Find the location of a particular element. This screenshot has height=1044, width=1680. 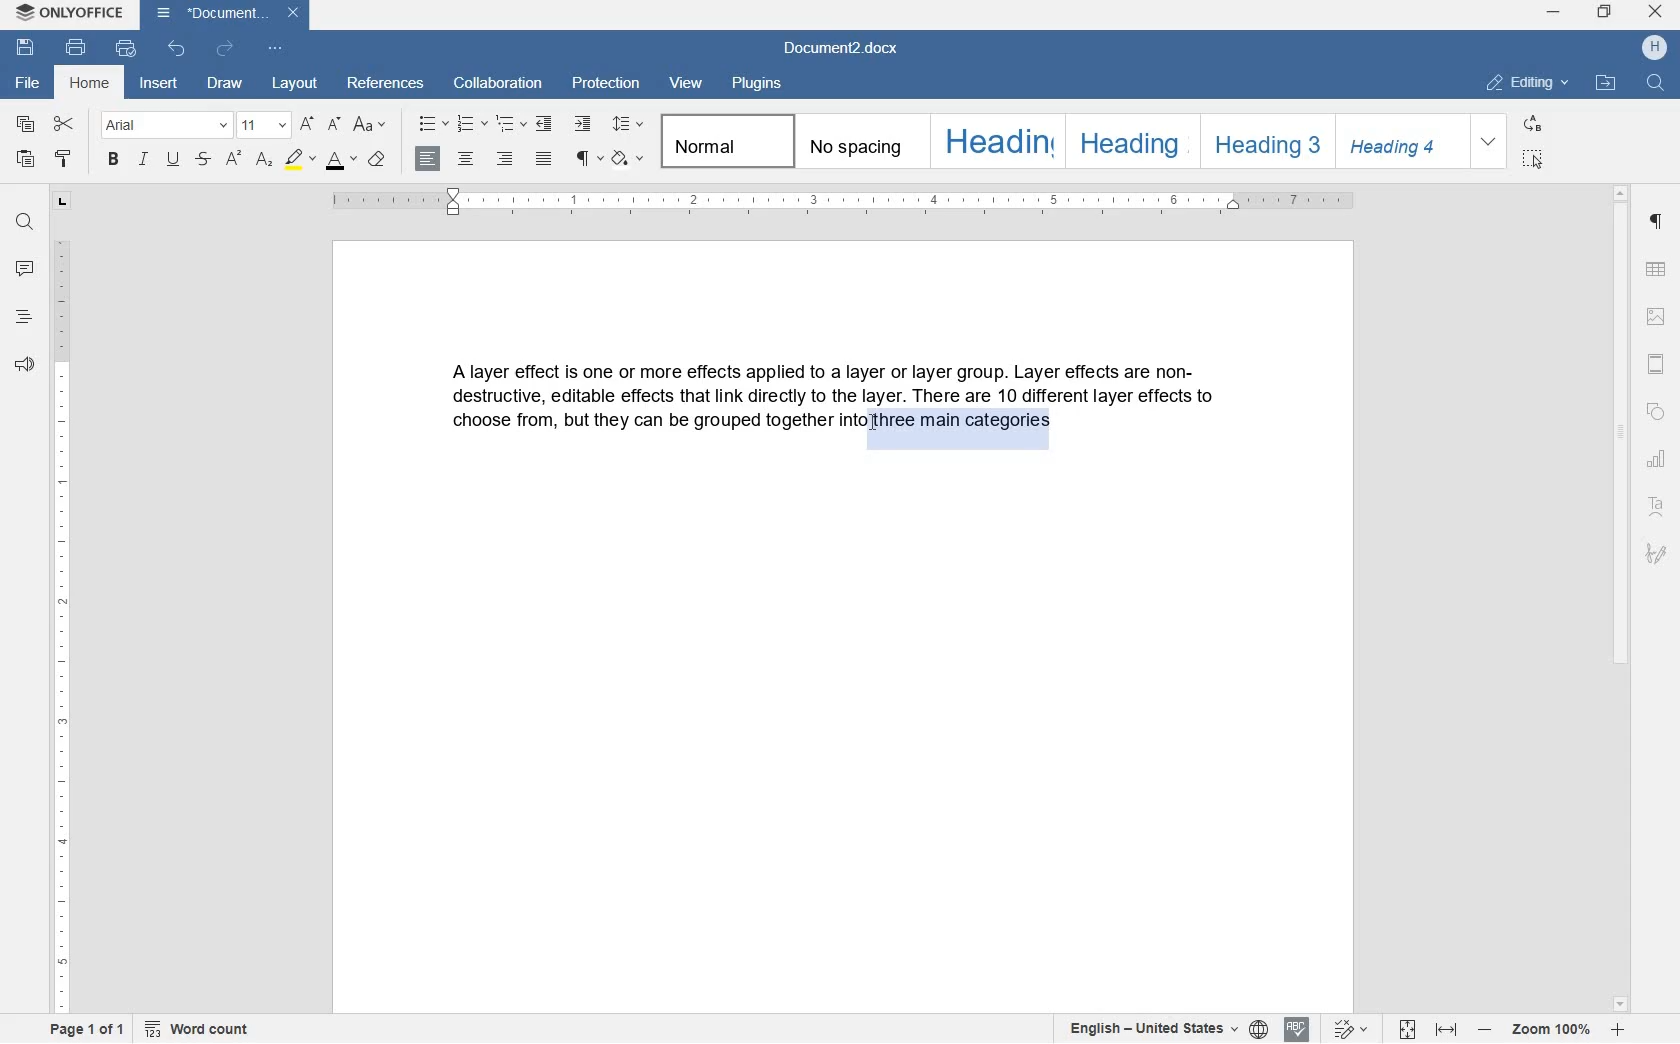

decrement font size is located at coordinates (336, 125).